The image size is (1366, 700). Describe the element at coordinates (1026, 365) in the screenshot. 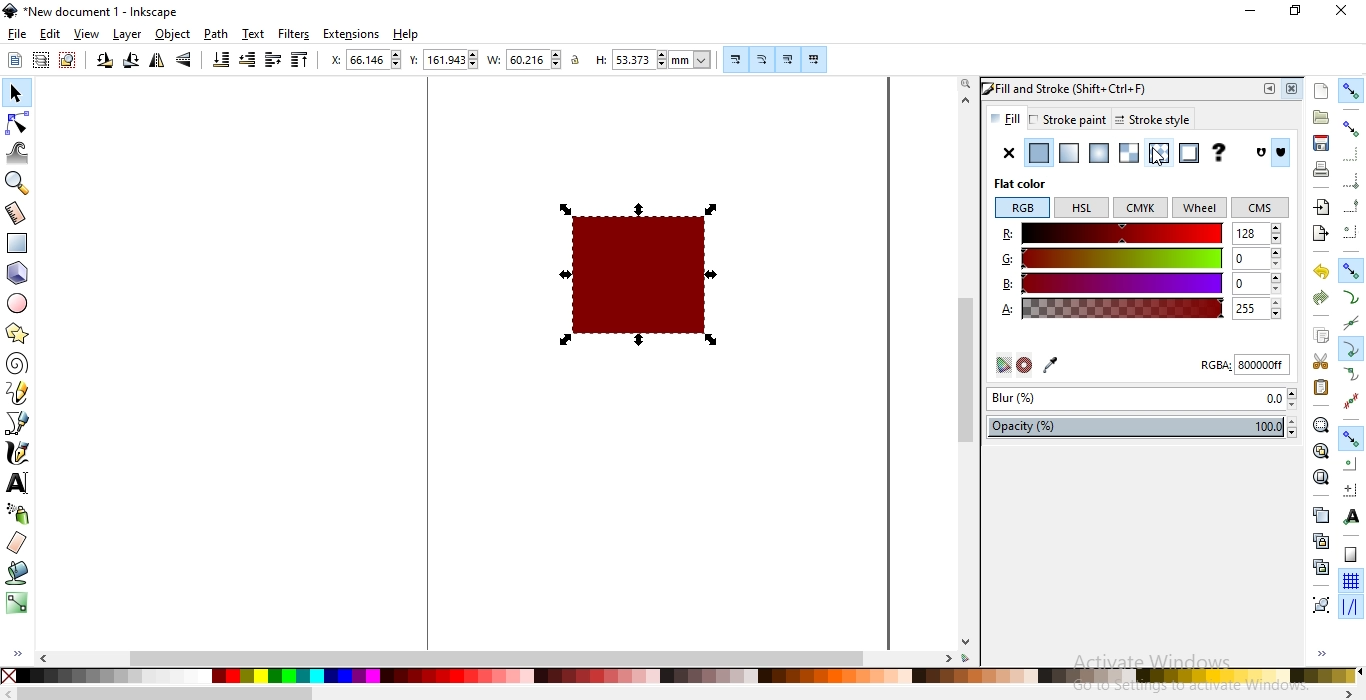

I see `out of gamut` at that location.